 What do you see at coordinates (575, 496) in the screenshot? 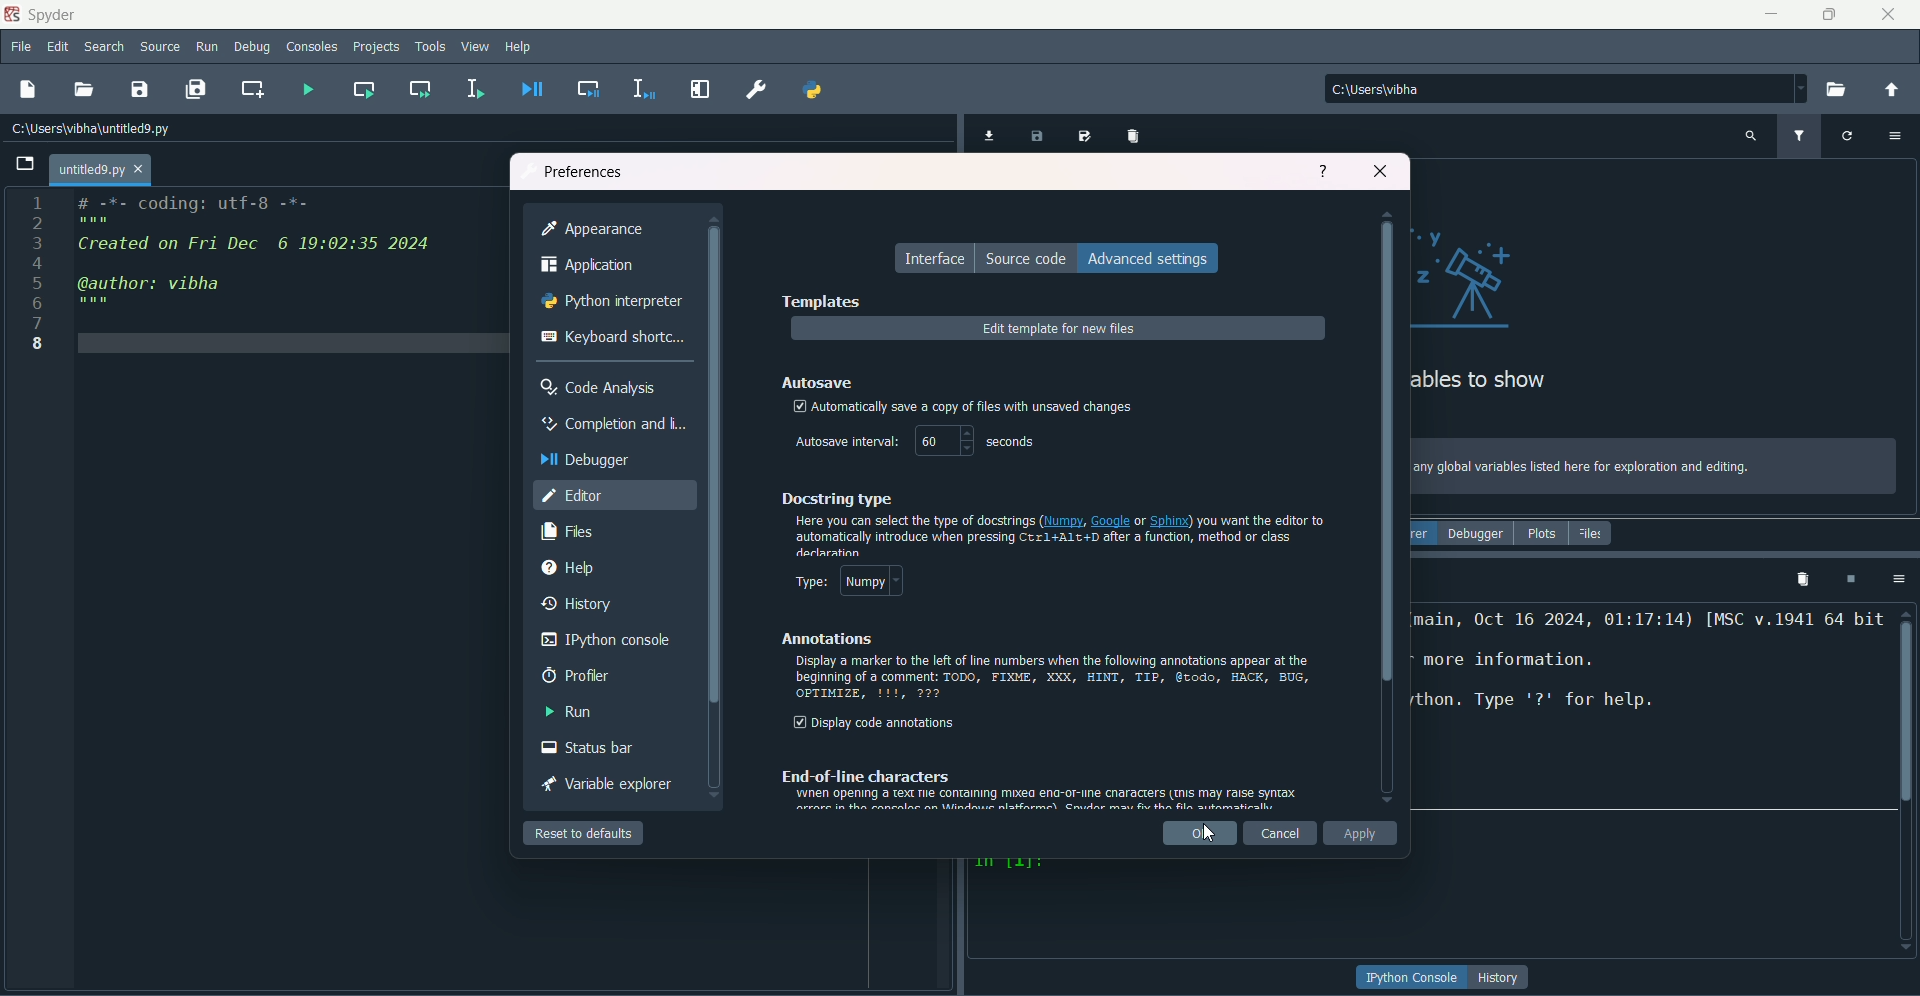
I see `editor` at bounding box center [575, 496].